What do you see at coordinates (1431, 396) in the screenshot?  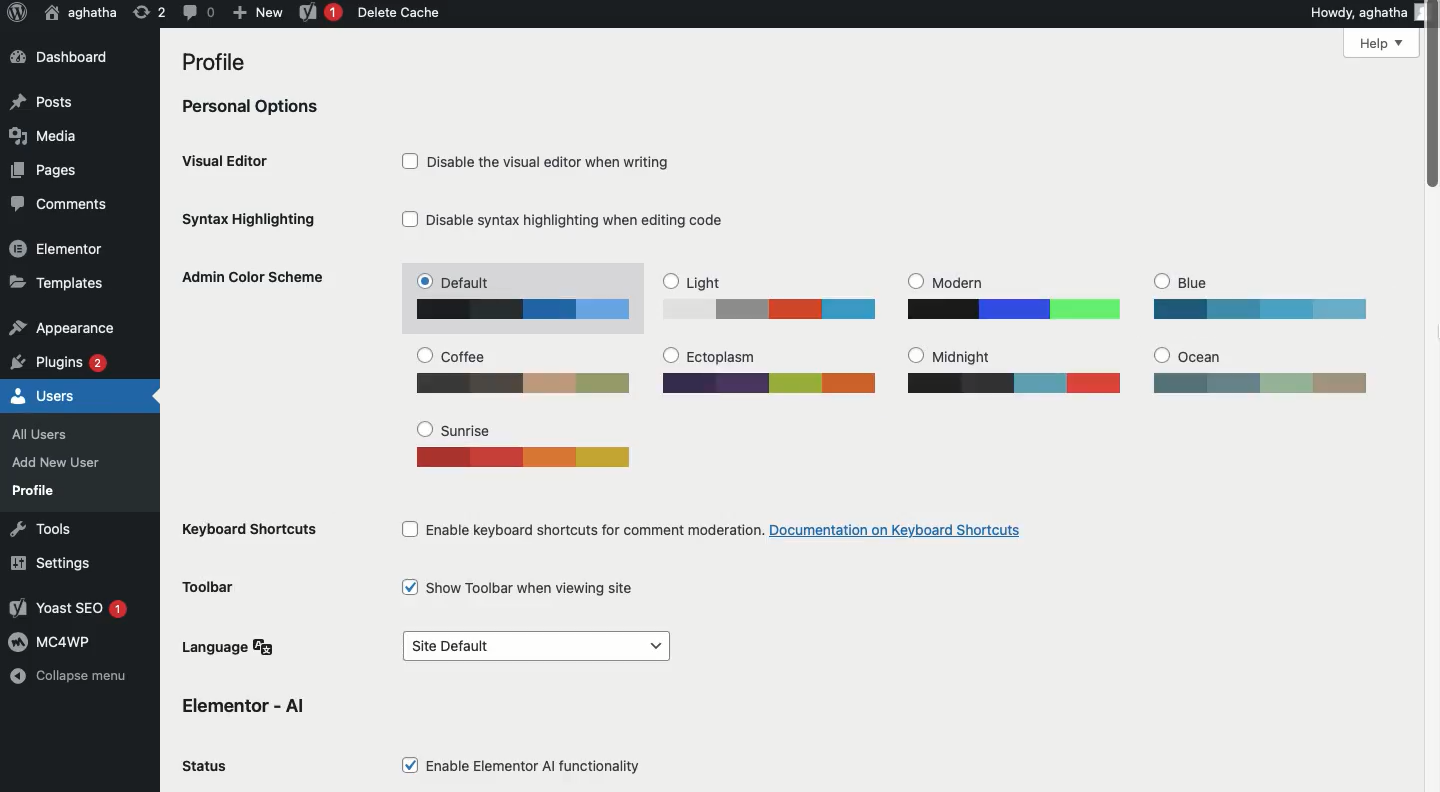 I see `Scroll` at bounding box center [1431, 396].